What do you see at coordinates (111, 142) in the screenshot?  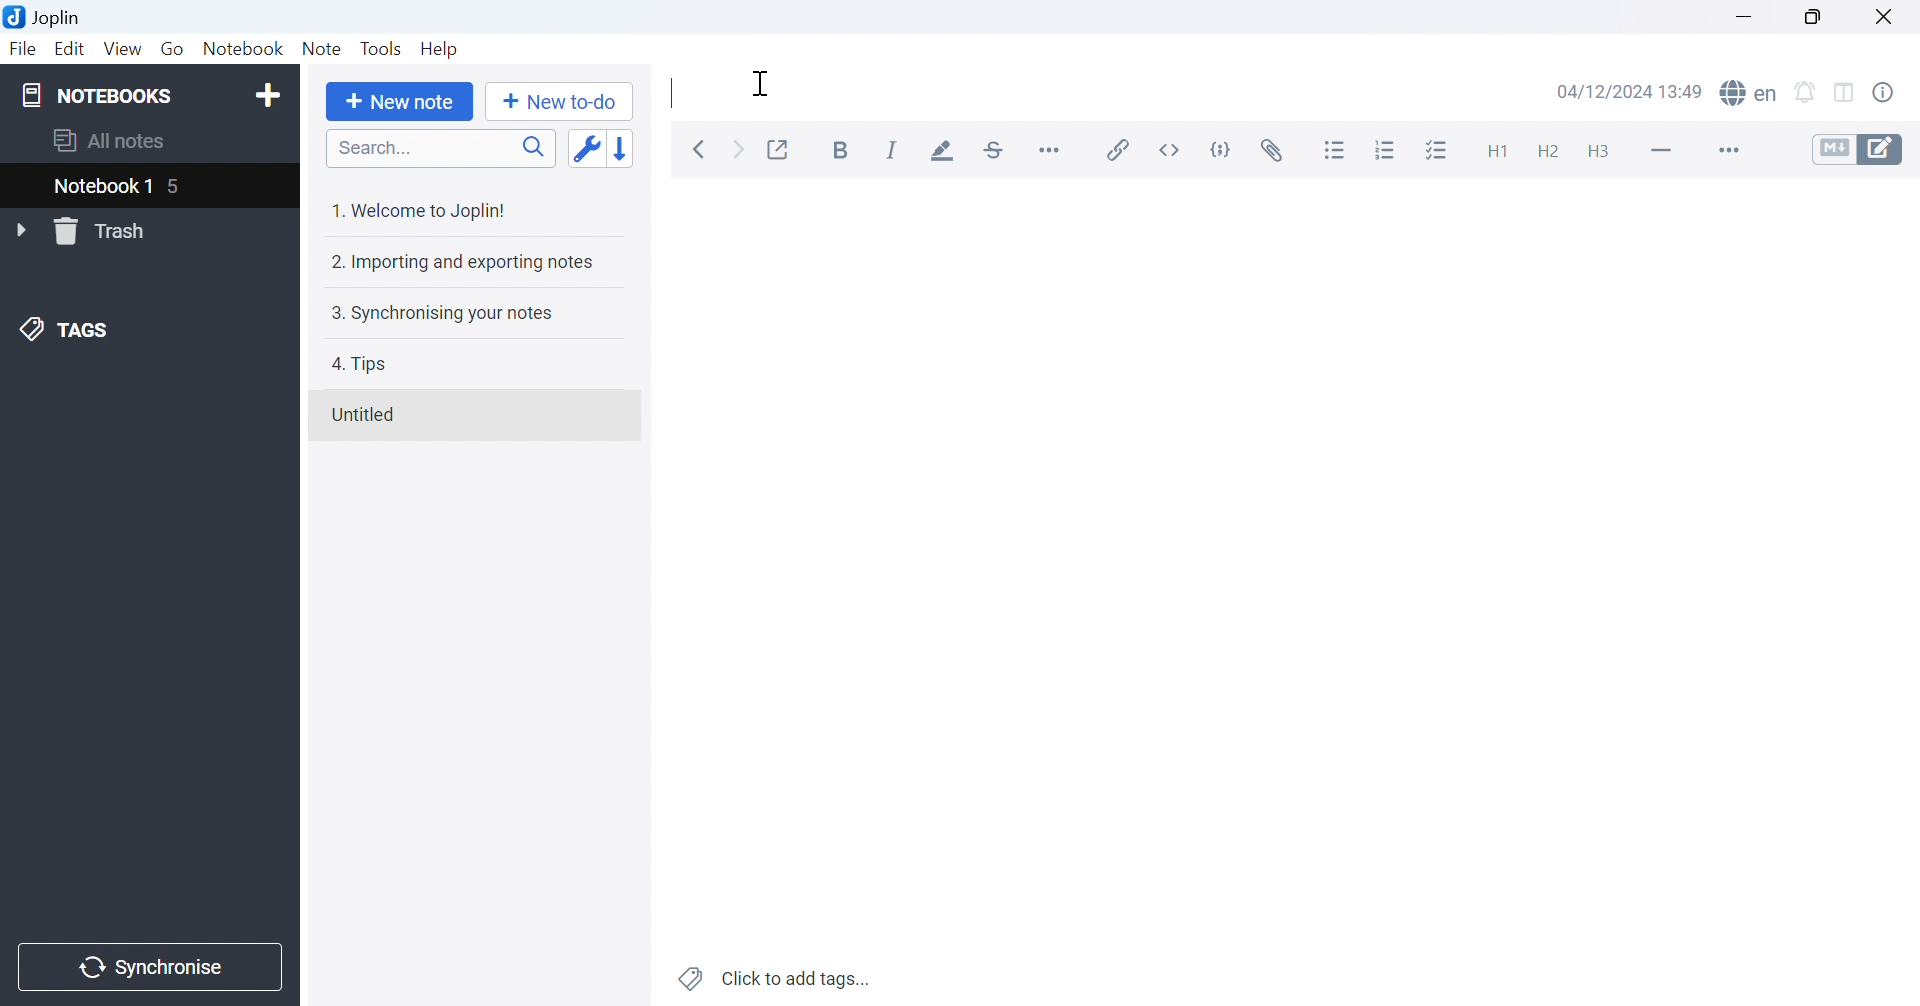 I see `All notes` at bounding box center [111, 142].